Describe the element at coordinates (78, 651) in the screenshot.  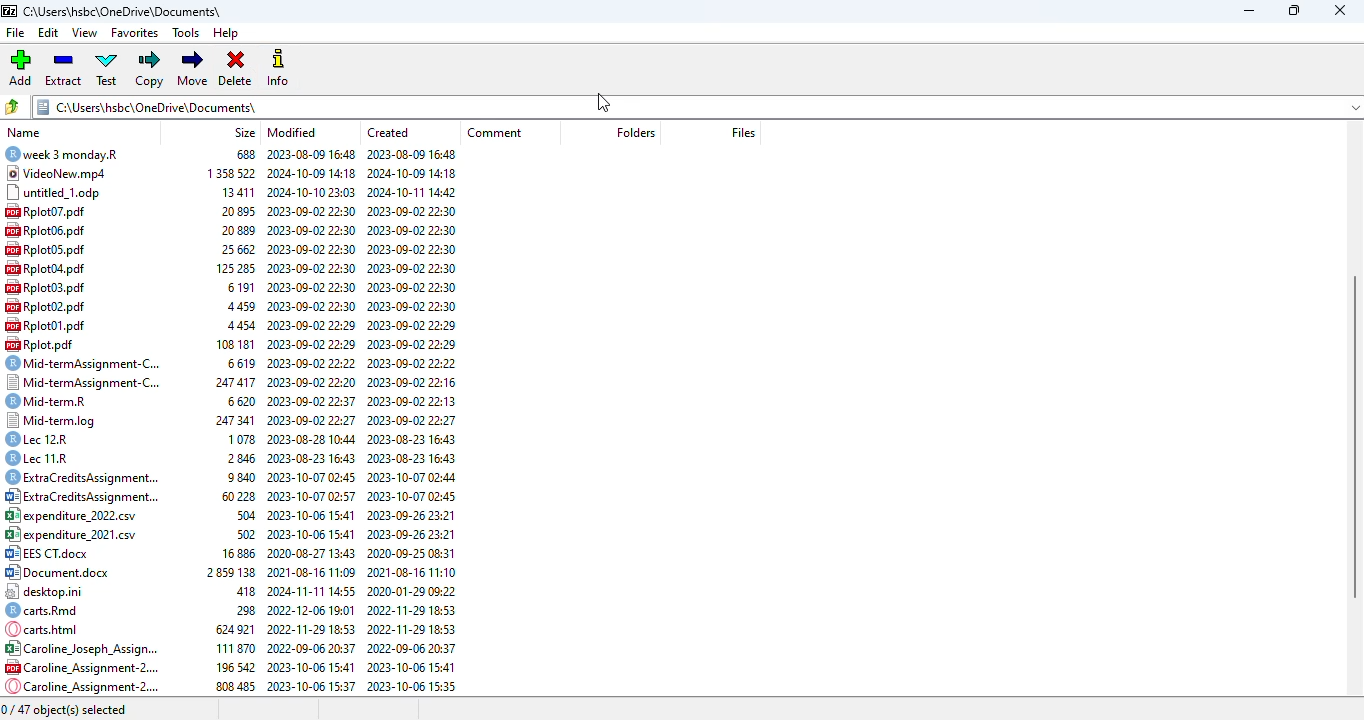
I see ` Caroline Assianment.2.` at that location.